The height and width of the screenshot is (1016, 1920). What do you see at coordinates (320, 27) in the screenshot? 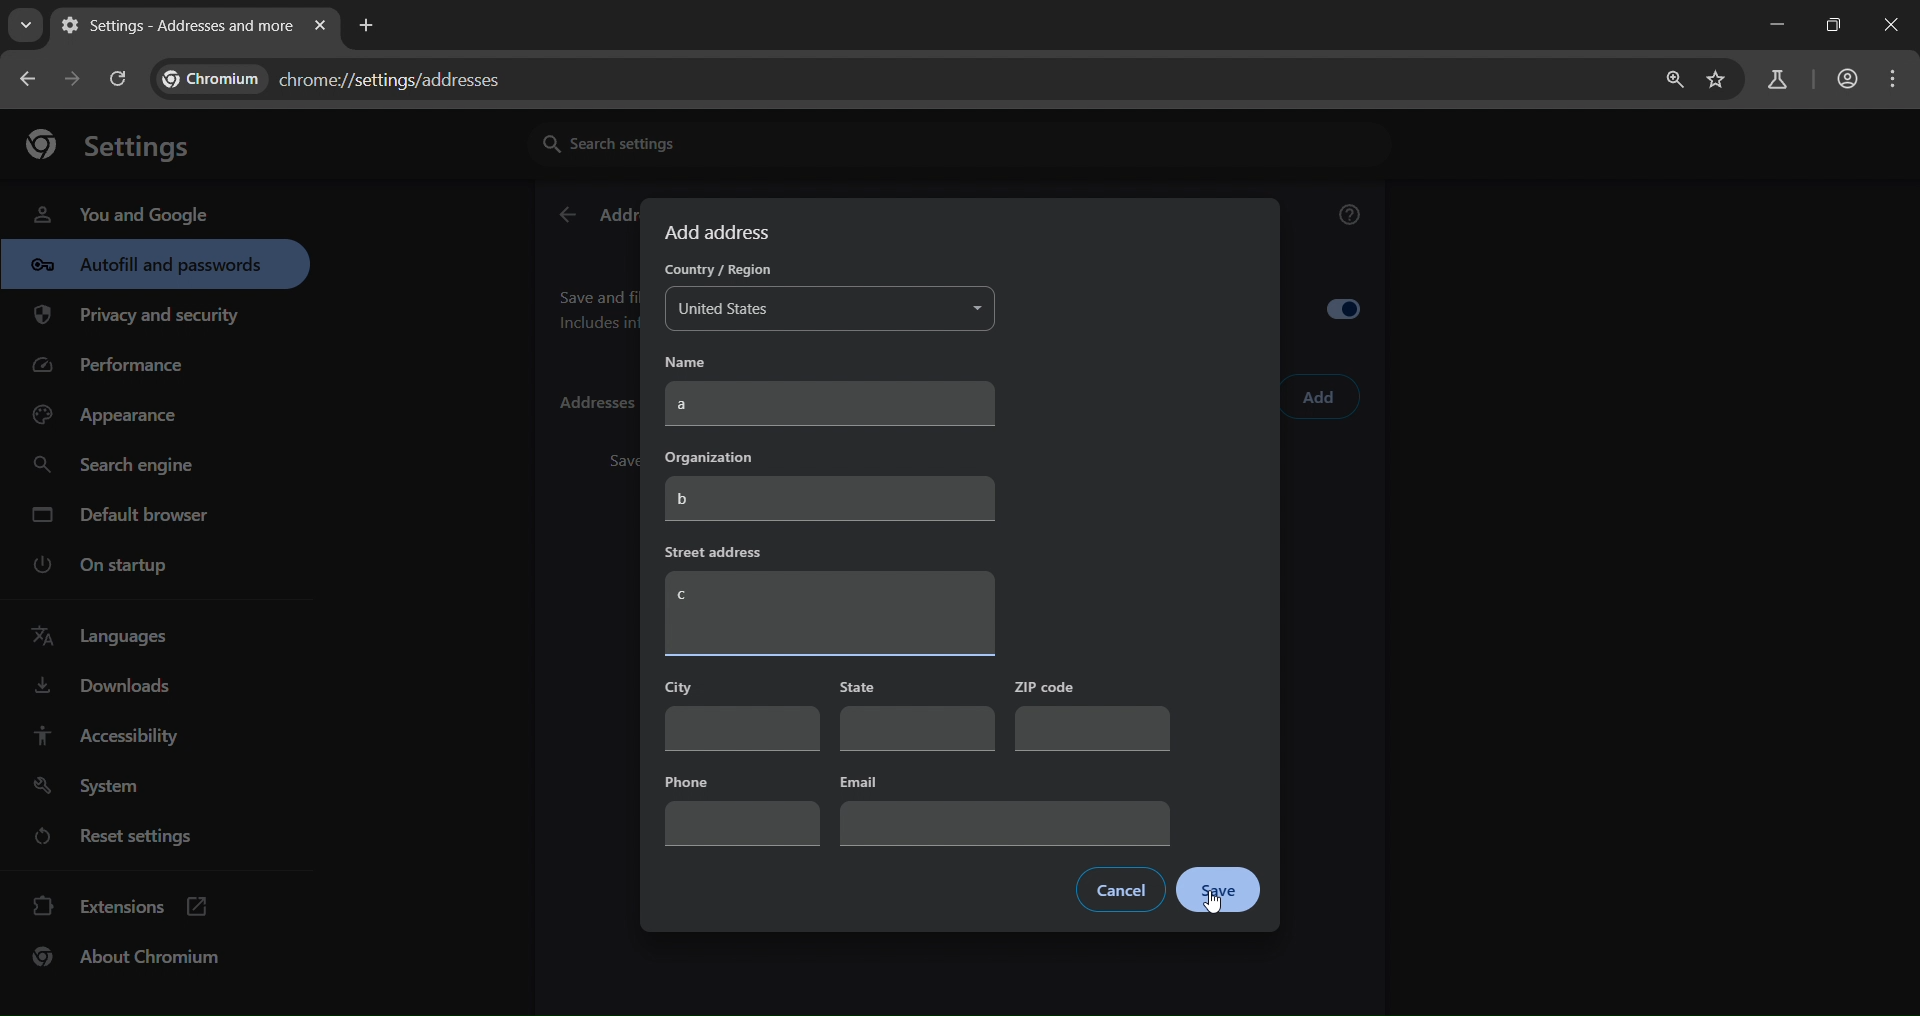
I see `close tab` at bounding box center [320, 27].